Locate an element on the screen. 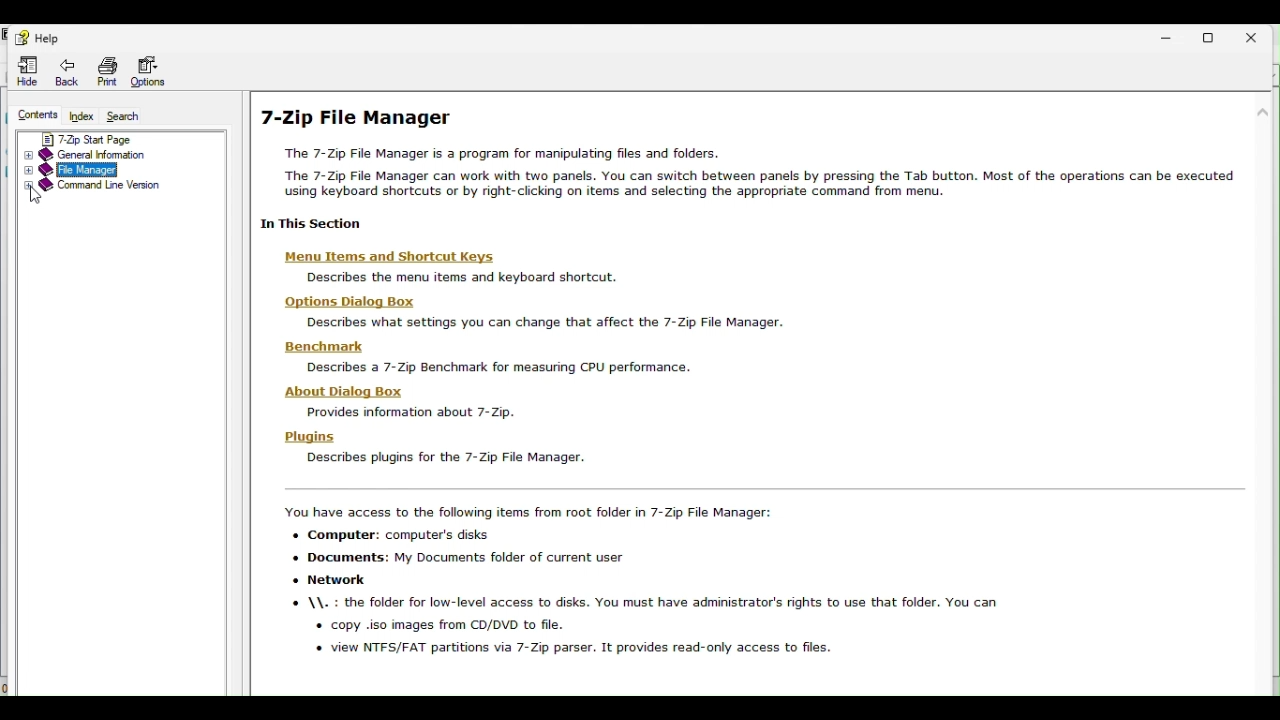  About Dialog Box is located at coordinates (346, 391).